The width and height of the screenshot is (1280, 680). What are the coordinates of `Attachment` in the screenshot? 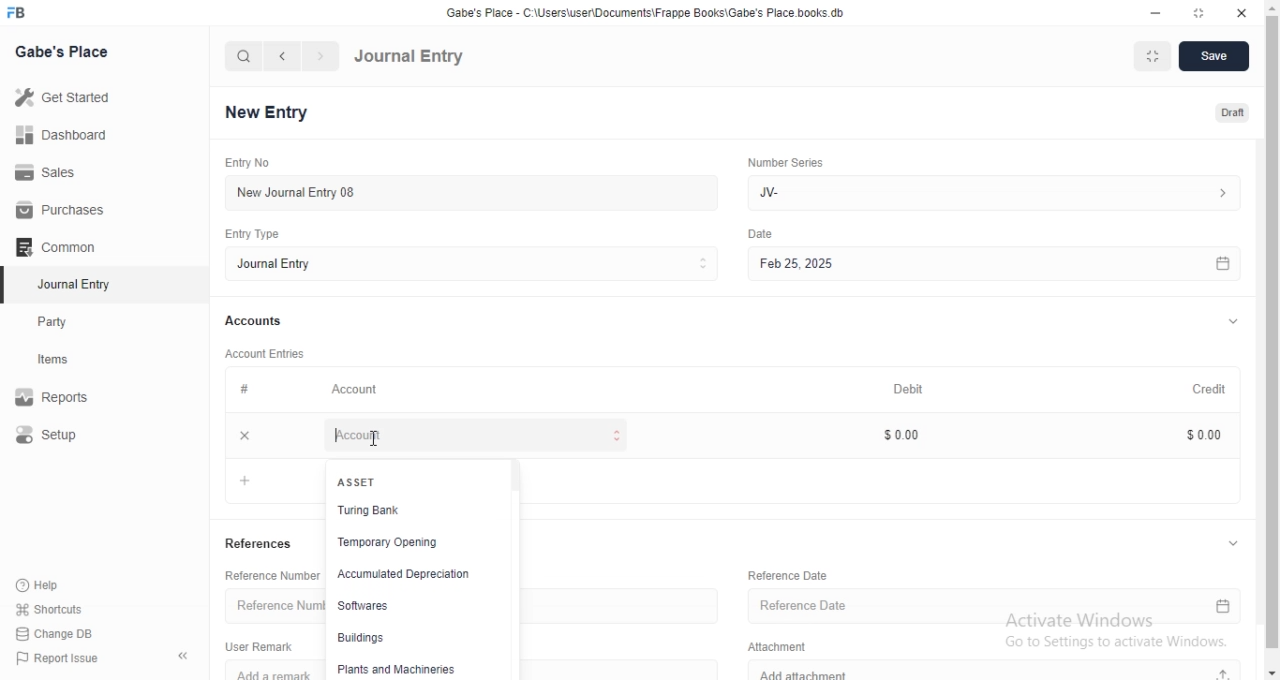 It's located at (781, 647).